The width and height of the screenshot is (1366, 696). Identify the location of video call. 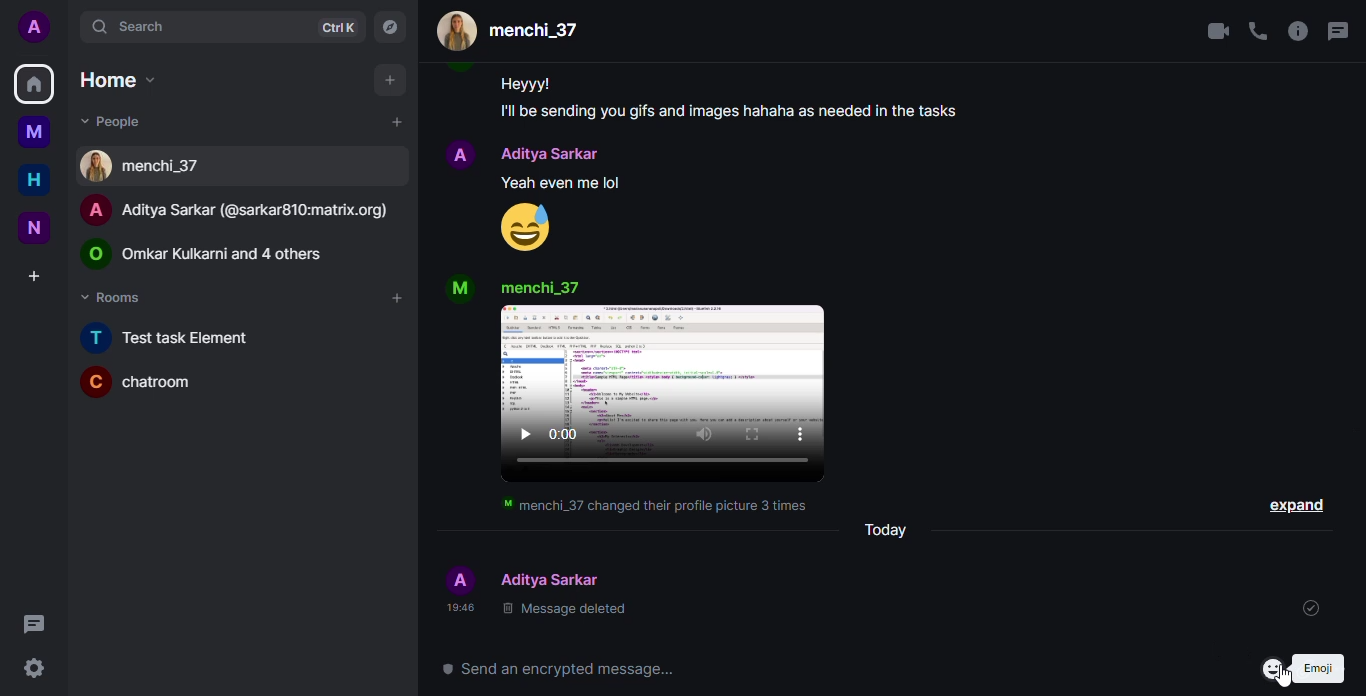
(1210, 30).